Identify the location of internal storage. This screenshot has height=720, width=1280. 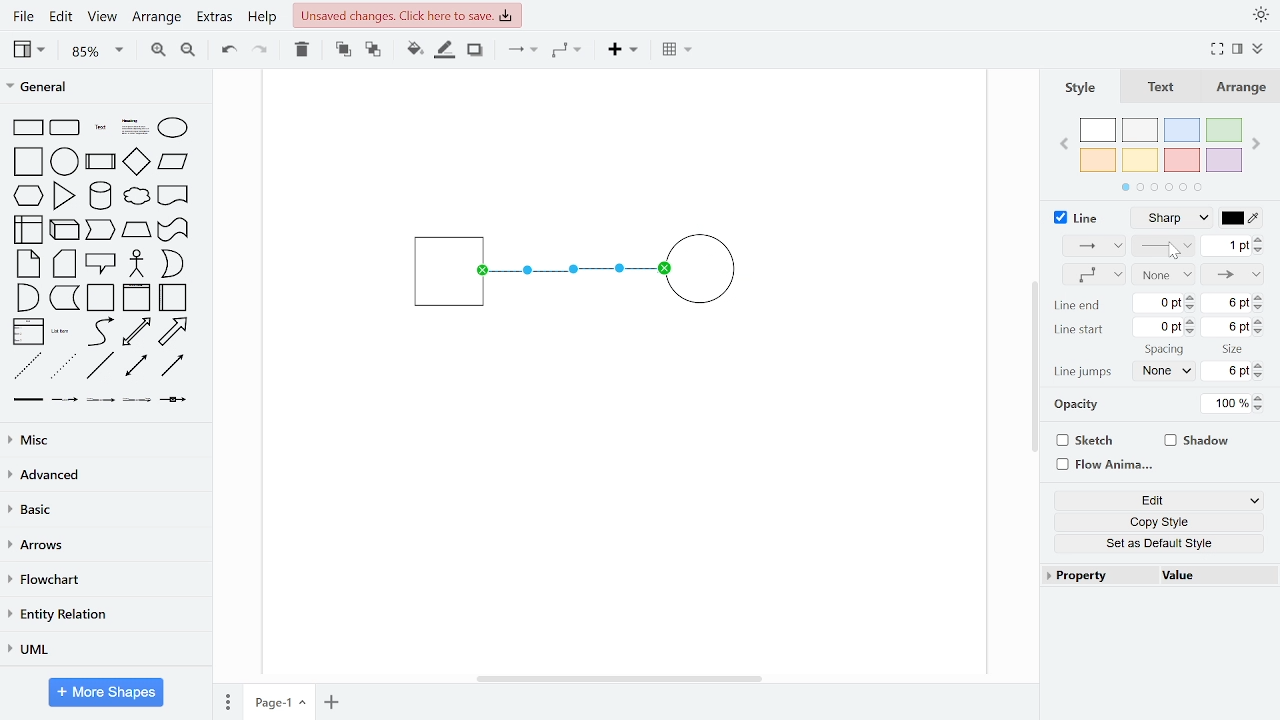
(30, 231).